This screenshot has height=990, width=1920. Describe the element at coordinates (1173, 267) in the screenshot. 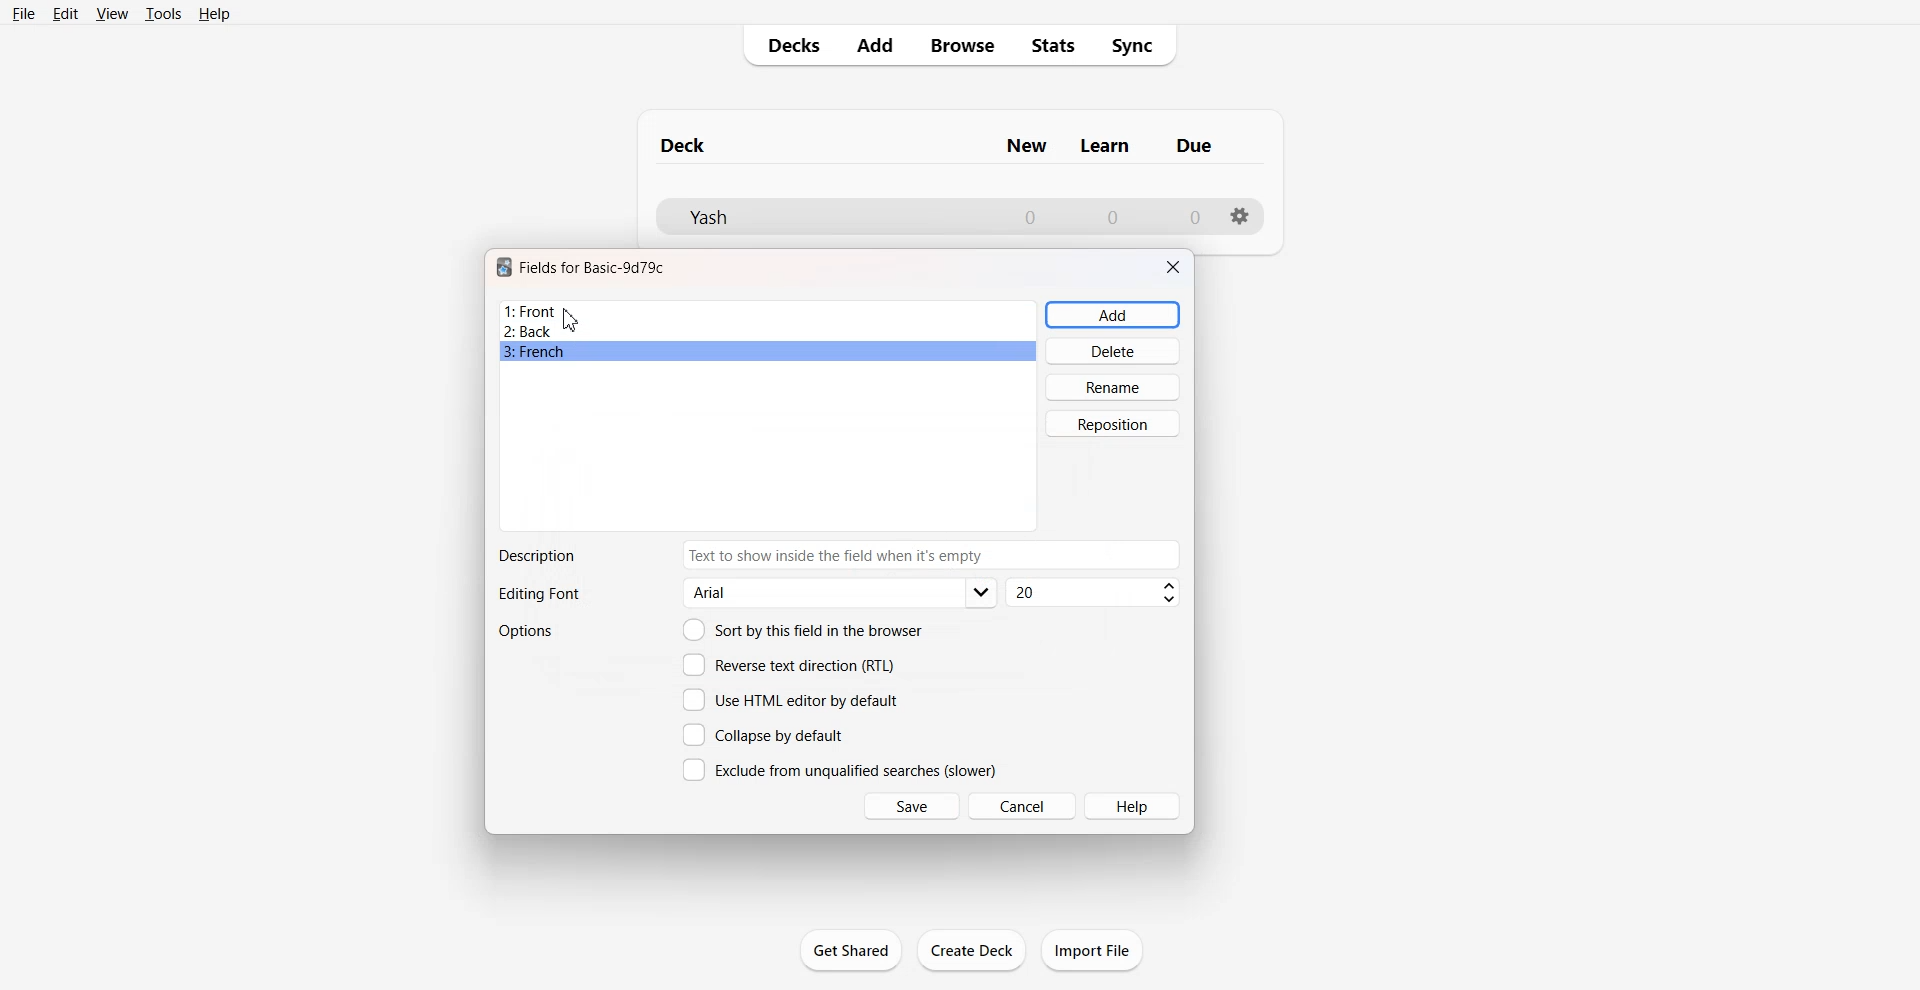

I see `Close` at that location.